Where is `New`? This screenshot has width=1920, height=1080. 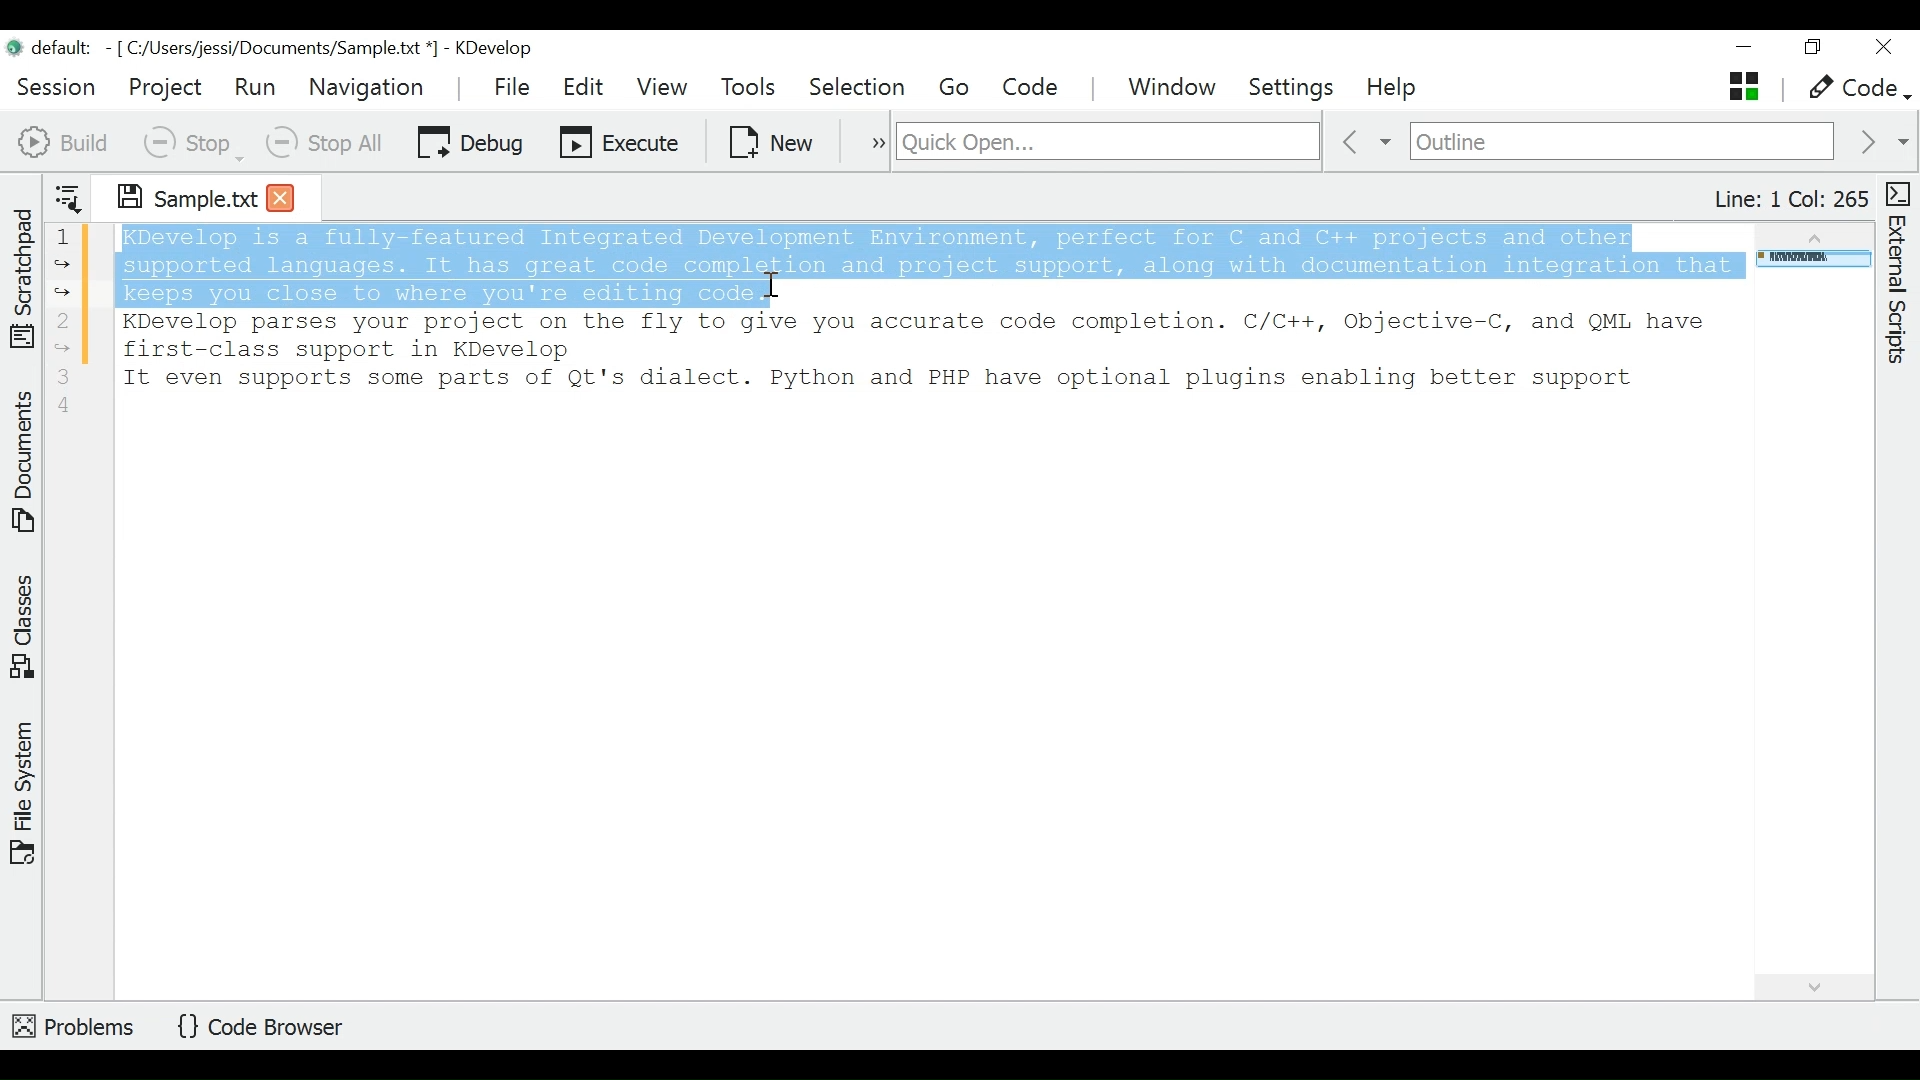 New is located at coordinates (773, 140).